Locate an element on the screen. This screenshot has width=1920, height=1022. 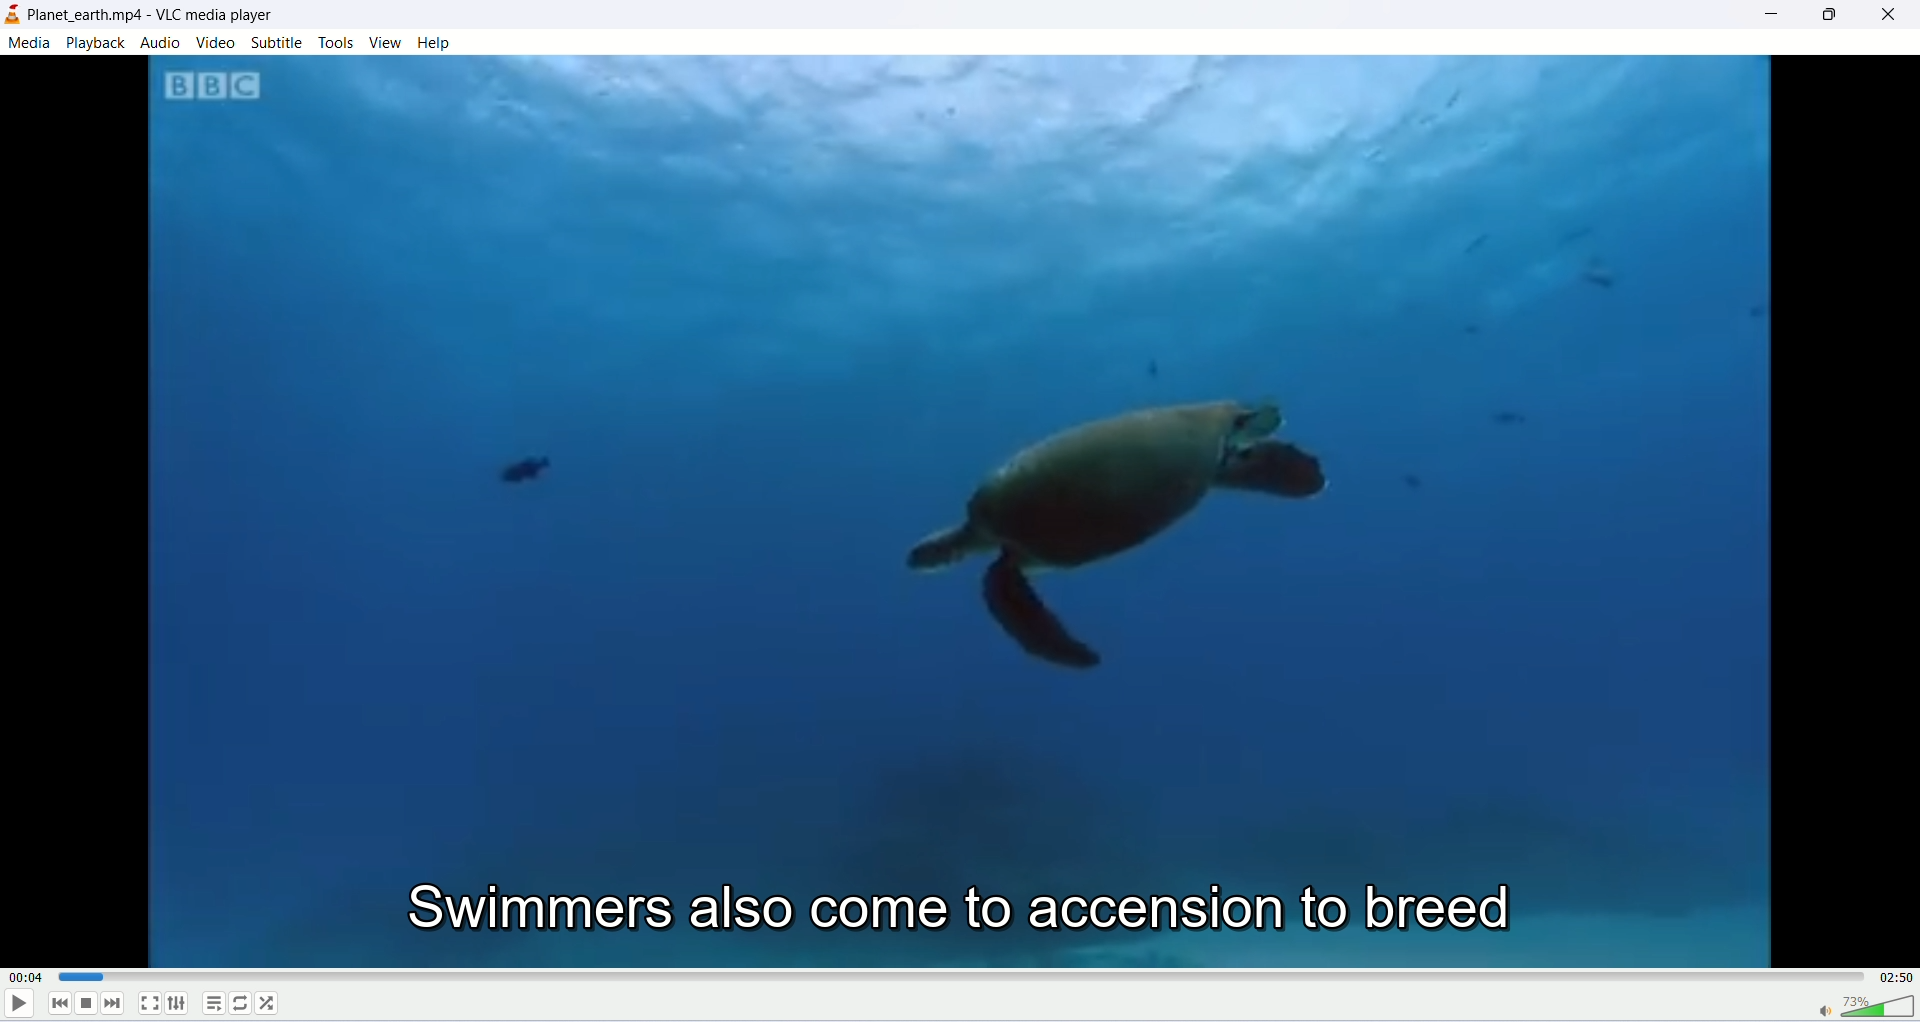
extended settings is located at coordinates (181, 1004).